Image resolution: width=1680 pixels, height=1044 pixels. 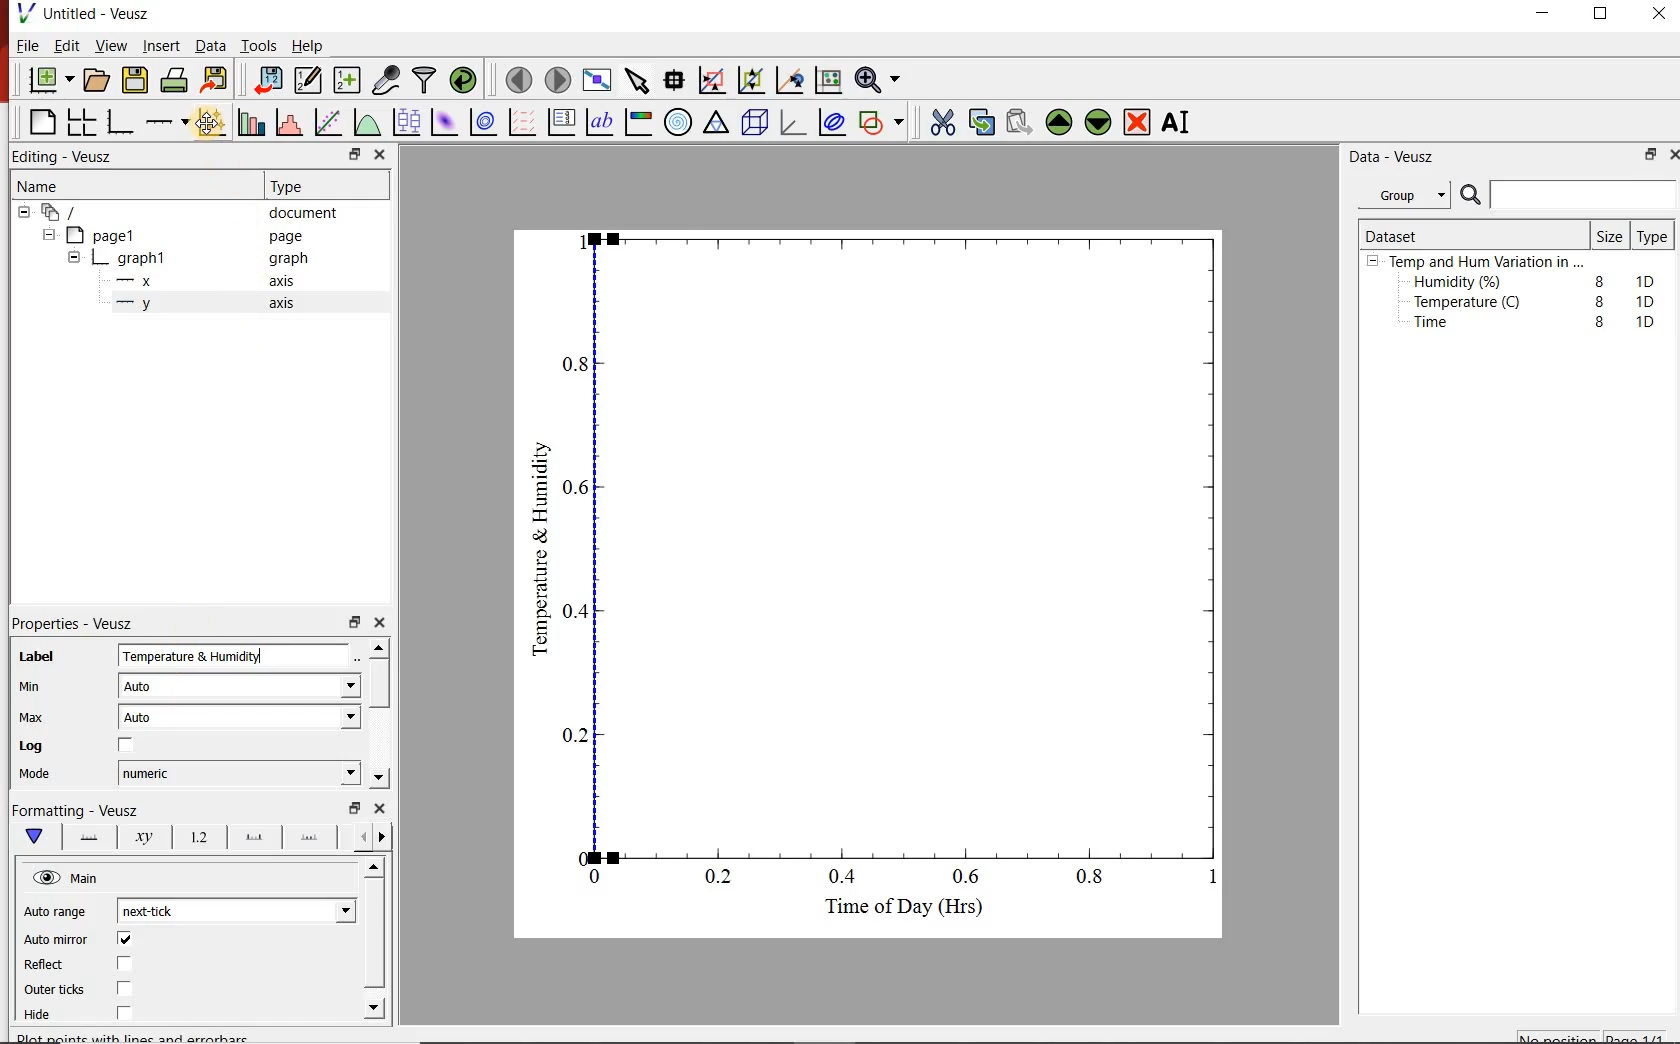 What do you see at coordinates (676, 81) in the screenshot?
I see `Read data points on the graph` at bounding box center [676, 81].